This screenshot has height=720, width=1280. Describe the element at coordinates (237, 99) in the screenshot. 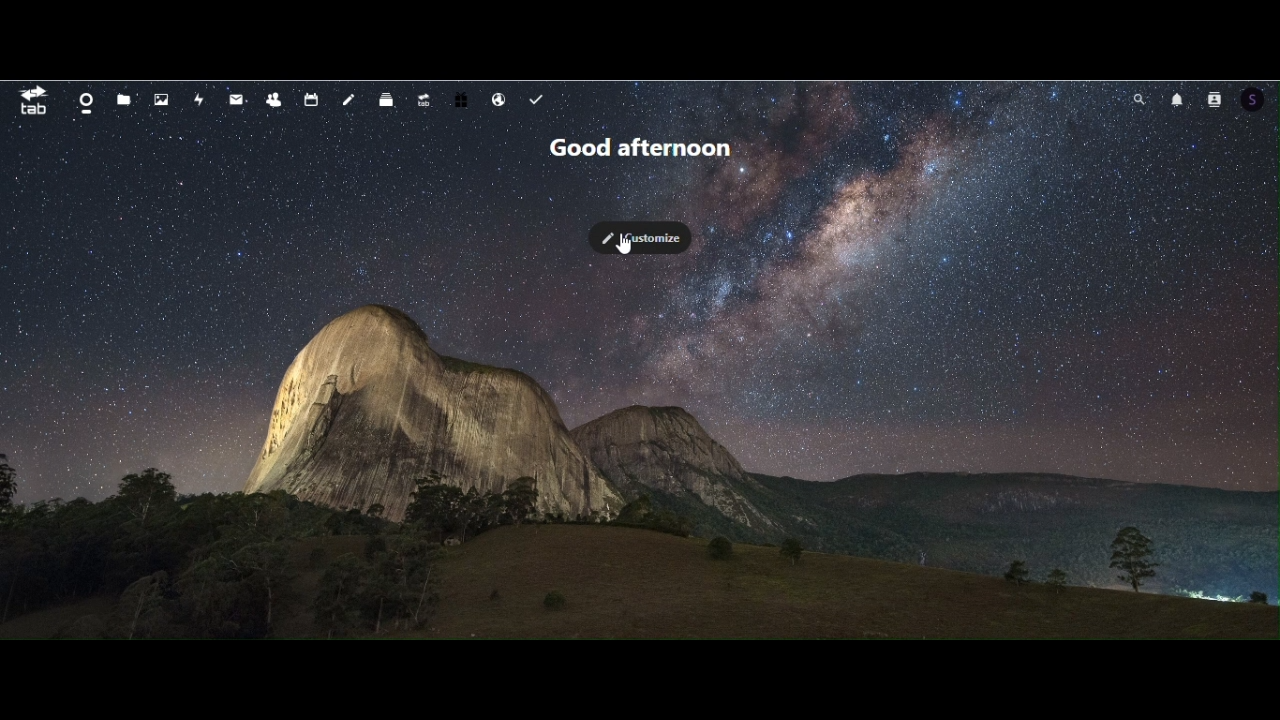

I see `mail` at that location.